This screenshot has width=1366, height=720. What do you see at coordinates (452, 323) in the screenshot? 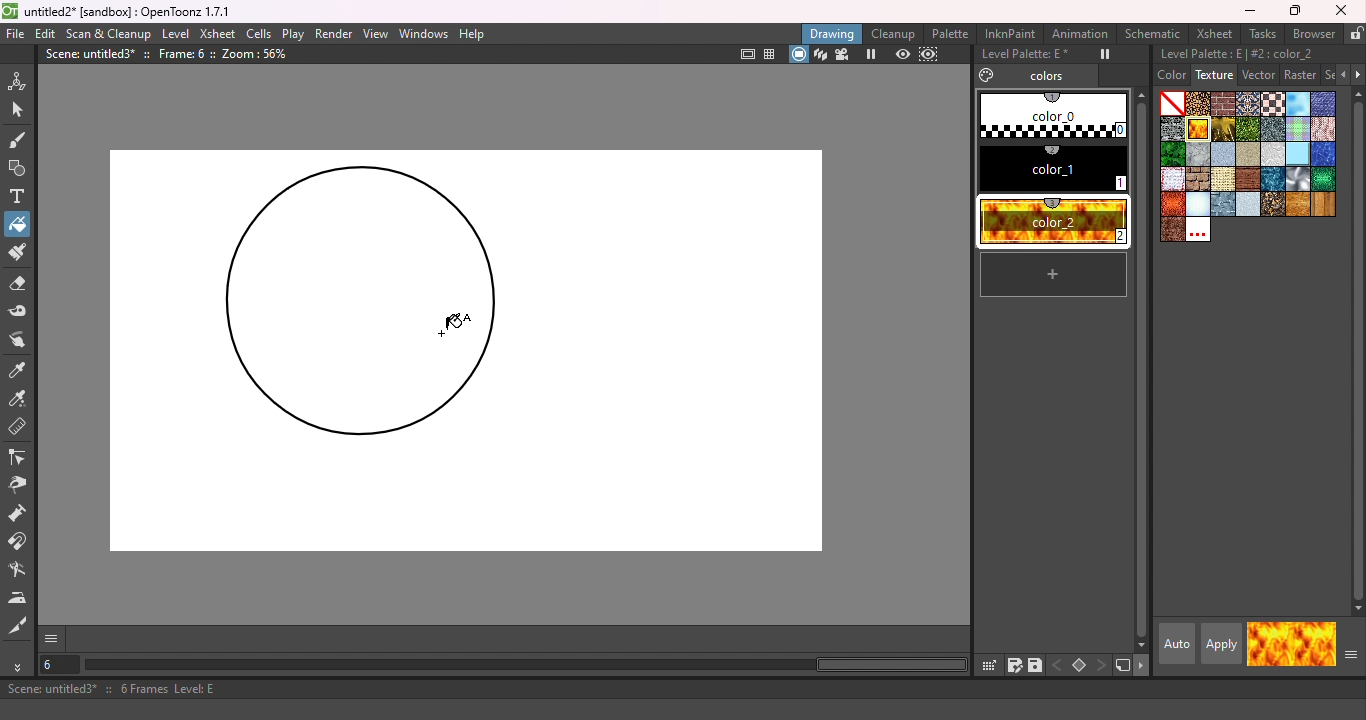
I see `cursor` at bounding box center [452, 323].